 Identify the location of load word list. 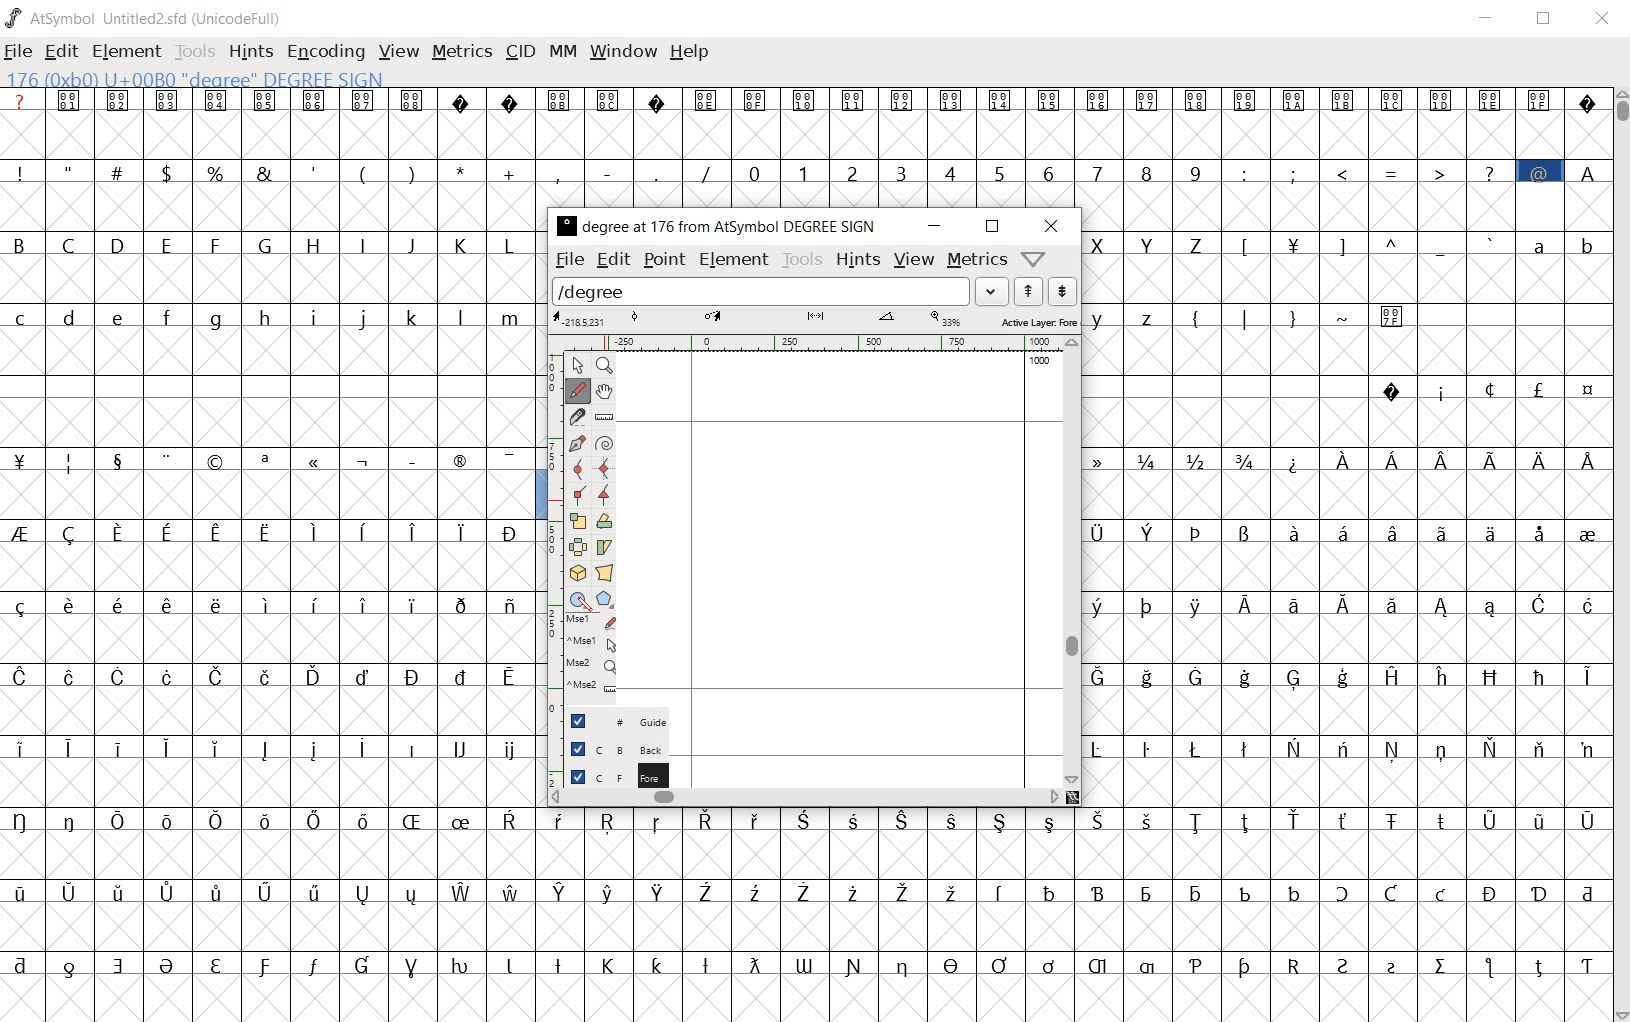
(779, 290).